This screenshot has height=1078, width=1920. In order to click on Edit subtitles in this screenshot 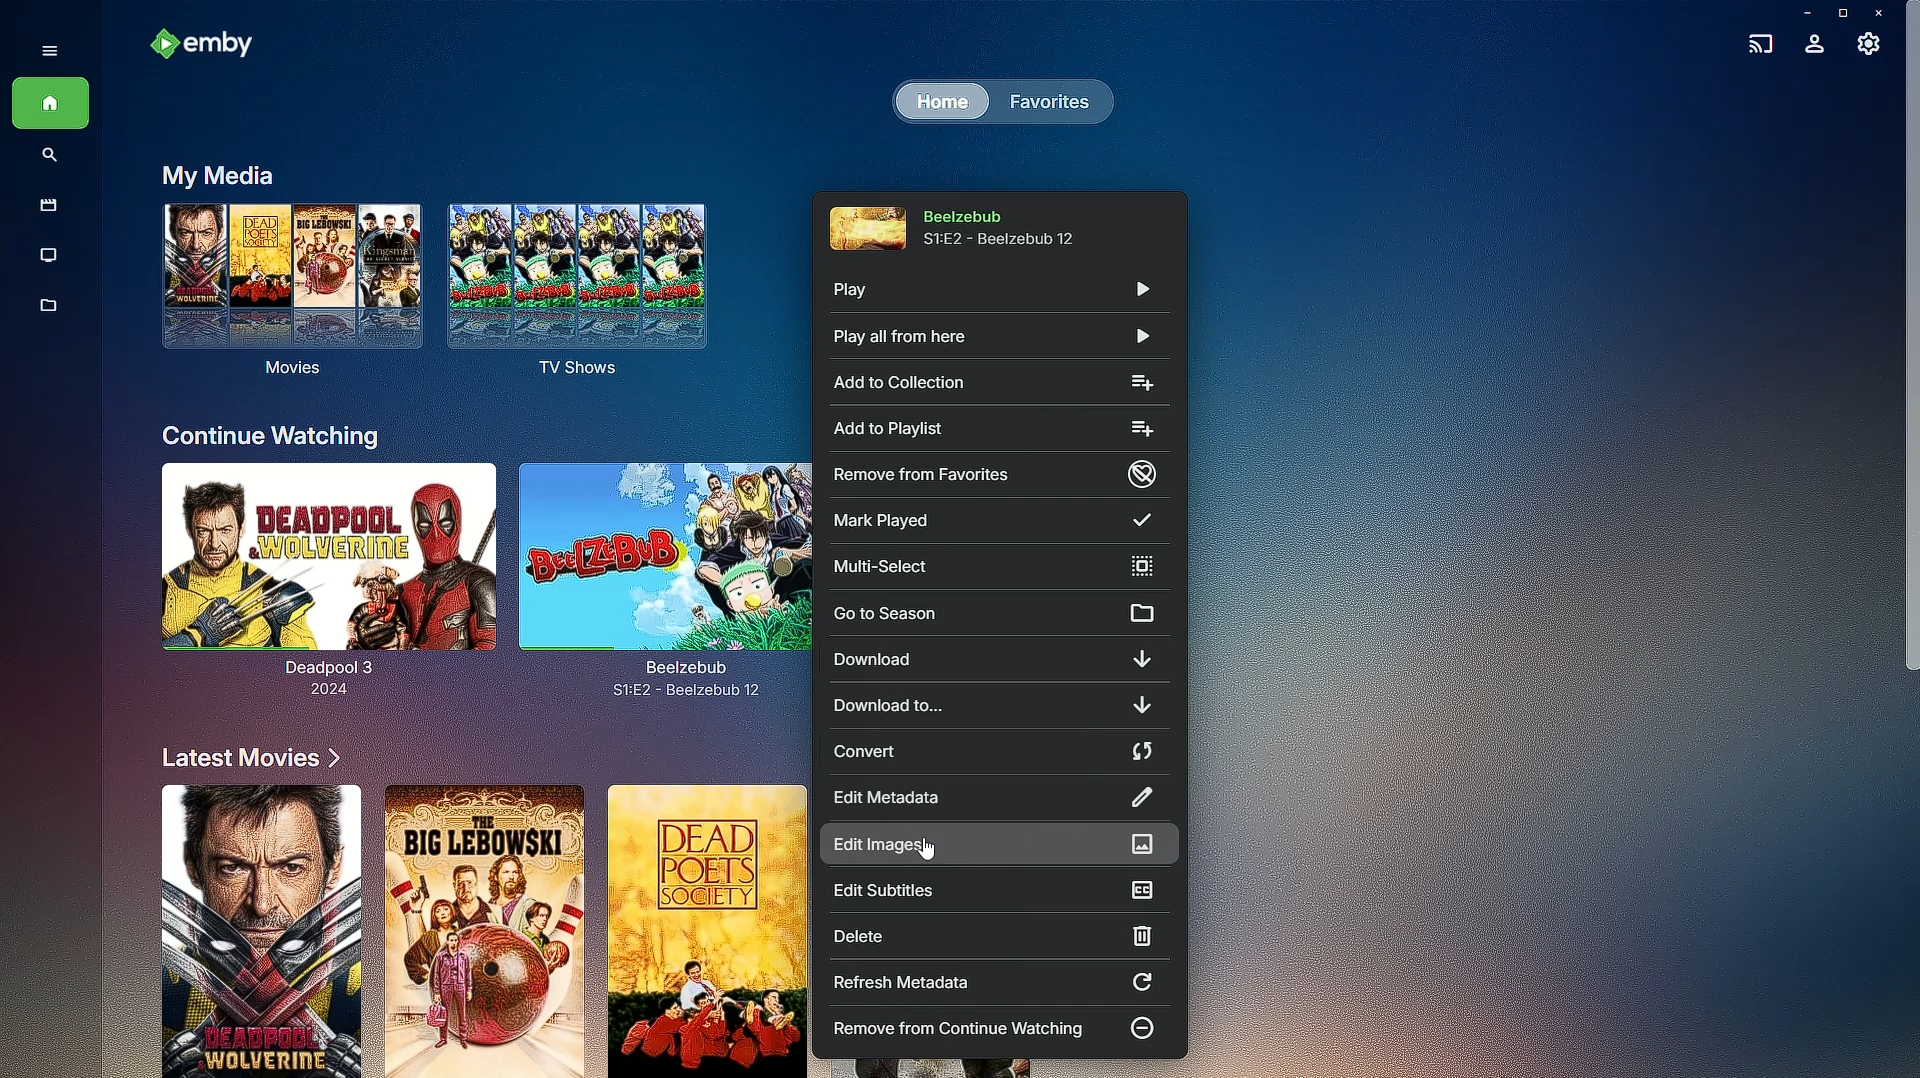, I will do `click(1000, 892)`.